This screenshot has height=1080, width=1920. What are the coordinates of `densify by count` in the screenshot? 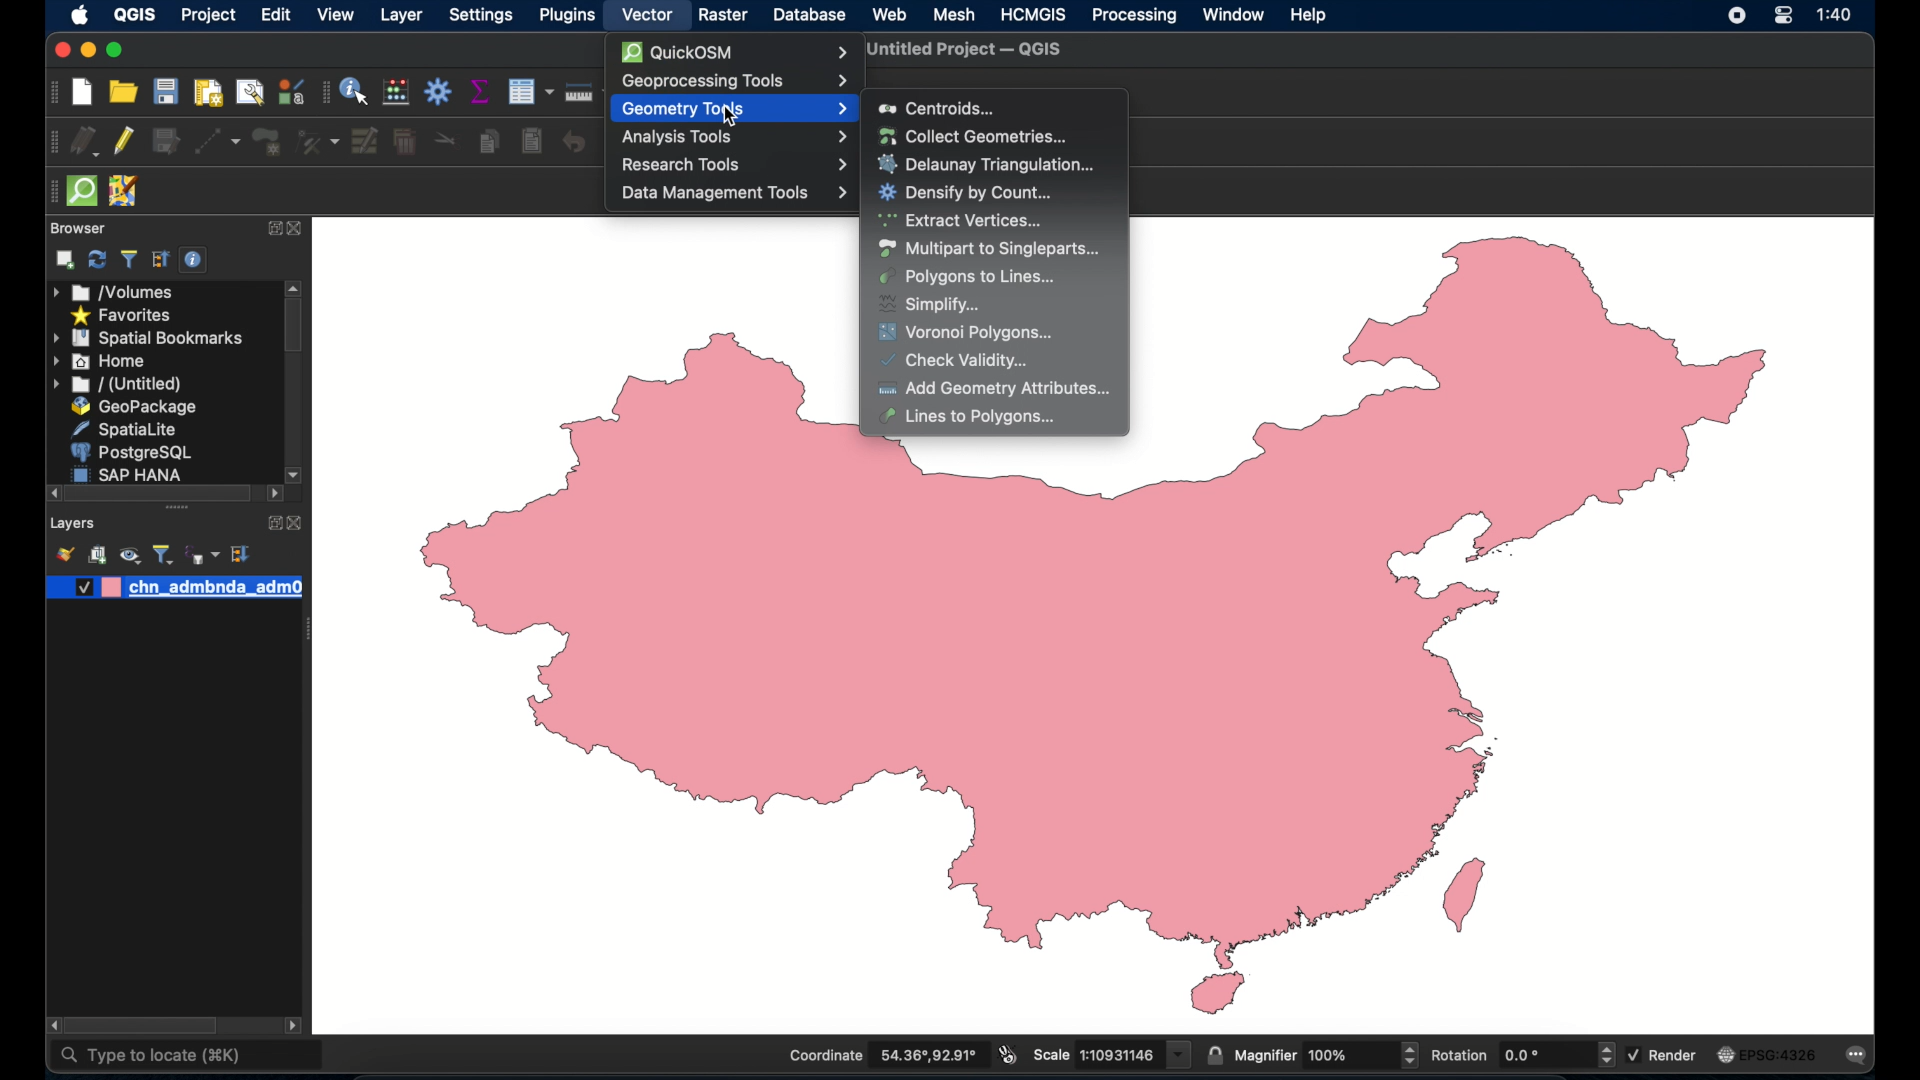 It's located at (966, 194).